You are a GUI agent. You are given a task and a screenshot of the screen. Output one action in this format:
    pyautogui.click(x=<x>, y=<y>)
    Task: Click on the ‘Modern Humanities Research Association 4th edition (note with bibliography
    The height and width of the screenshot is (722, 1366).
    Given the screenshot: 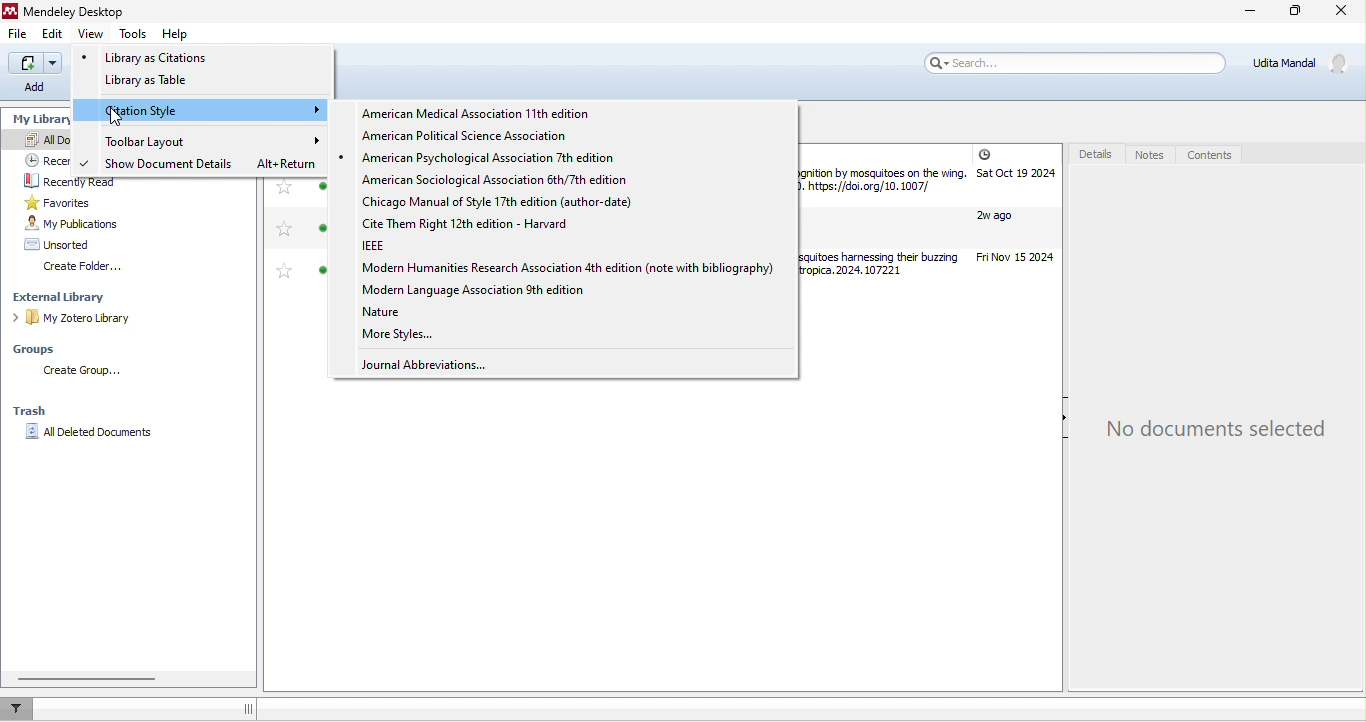 What is the action you would take?
    pyautogui.click(x=557, y=270)
    